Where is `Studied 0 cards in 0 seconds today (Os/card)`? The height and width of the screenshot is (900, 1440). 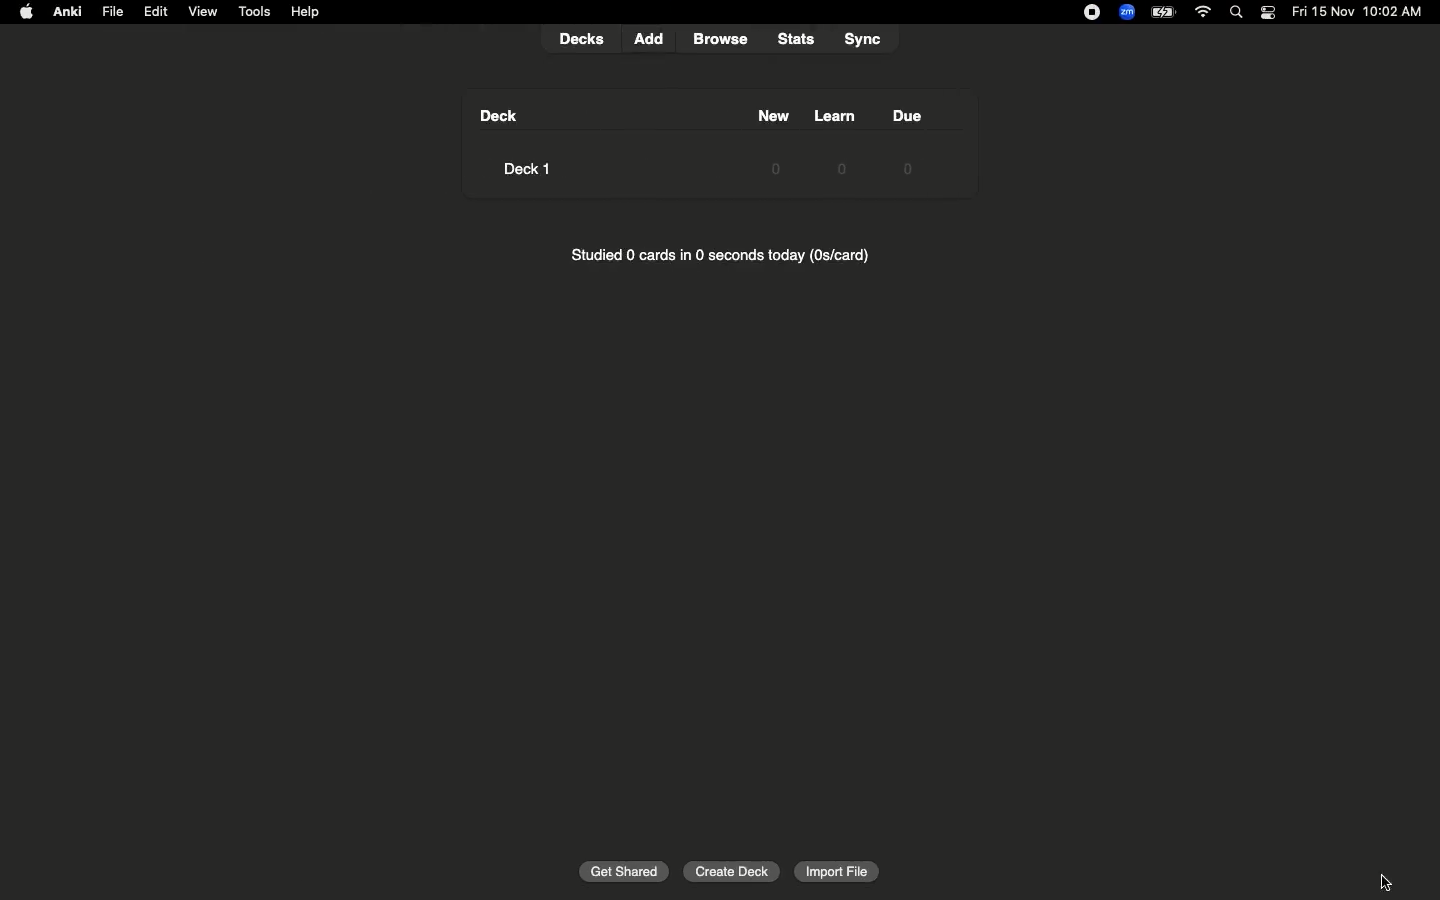 Studied 0 cards in 0 seconds today (Os/card) is located at coordinates (726, 256).